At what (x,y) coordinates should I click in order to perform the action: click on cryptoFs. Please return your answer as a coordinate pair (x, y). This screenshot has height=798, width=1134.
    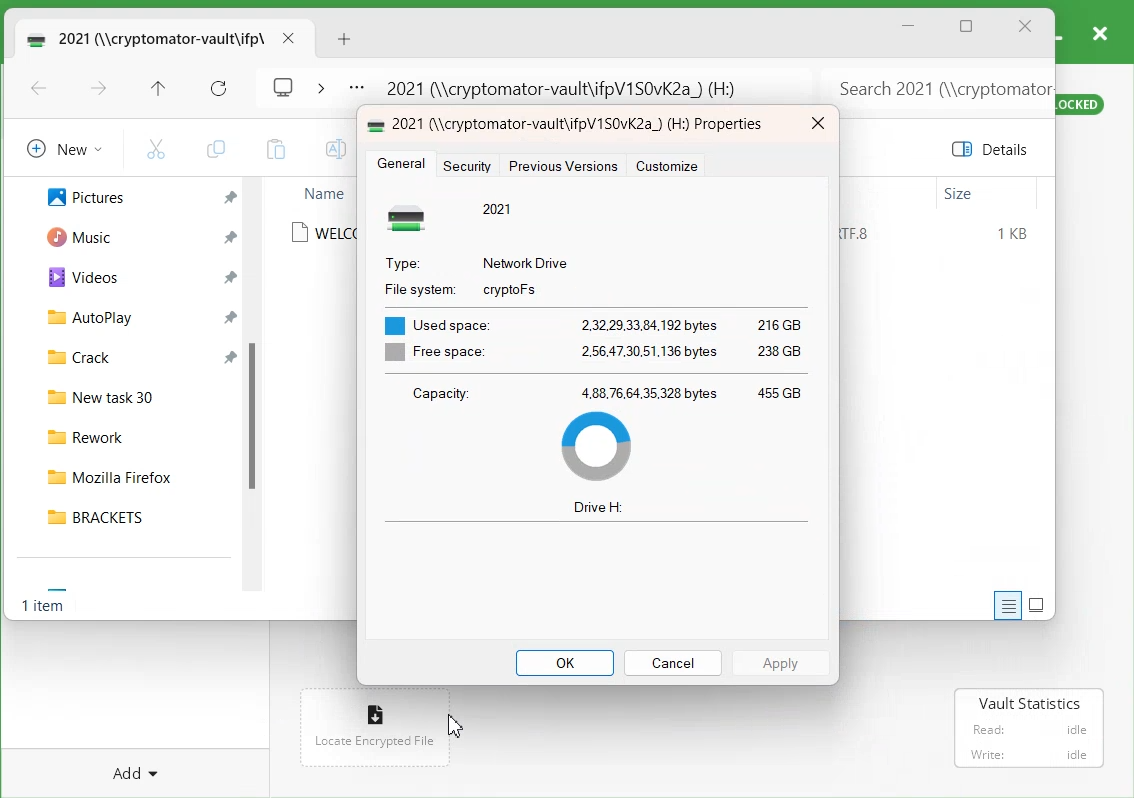
    Looking at the image, I should click on (510, 290).